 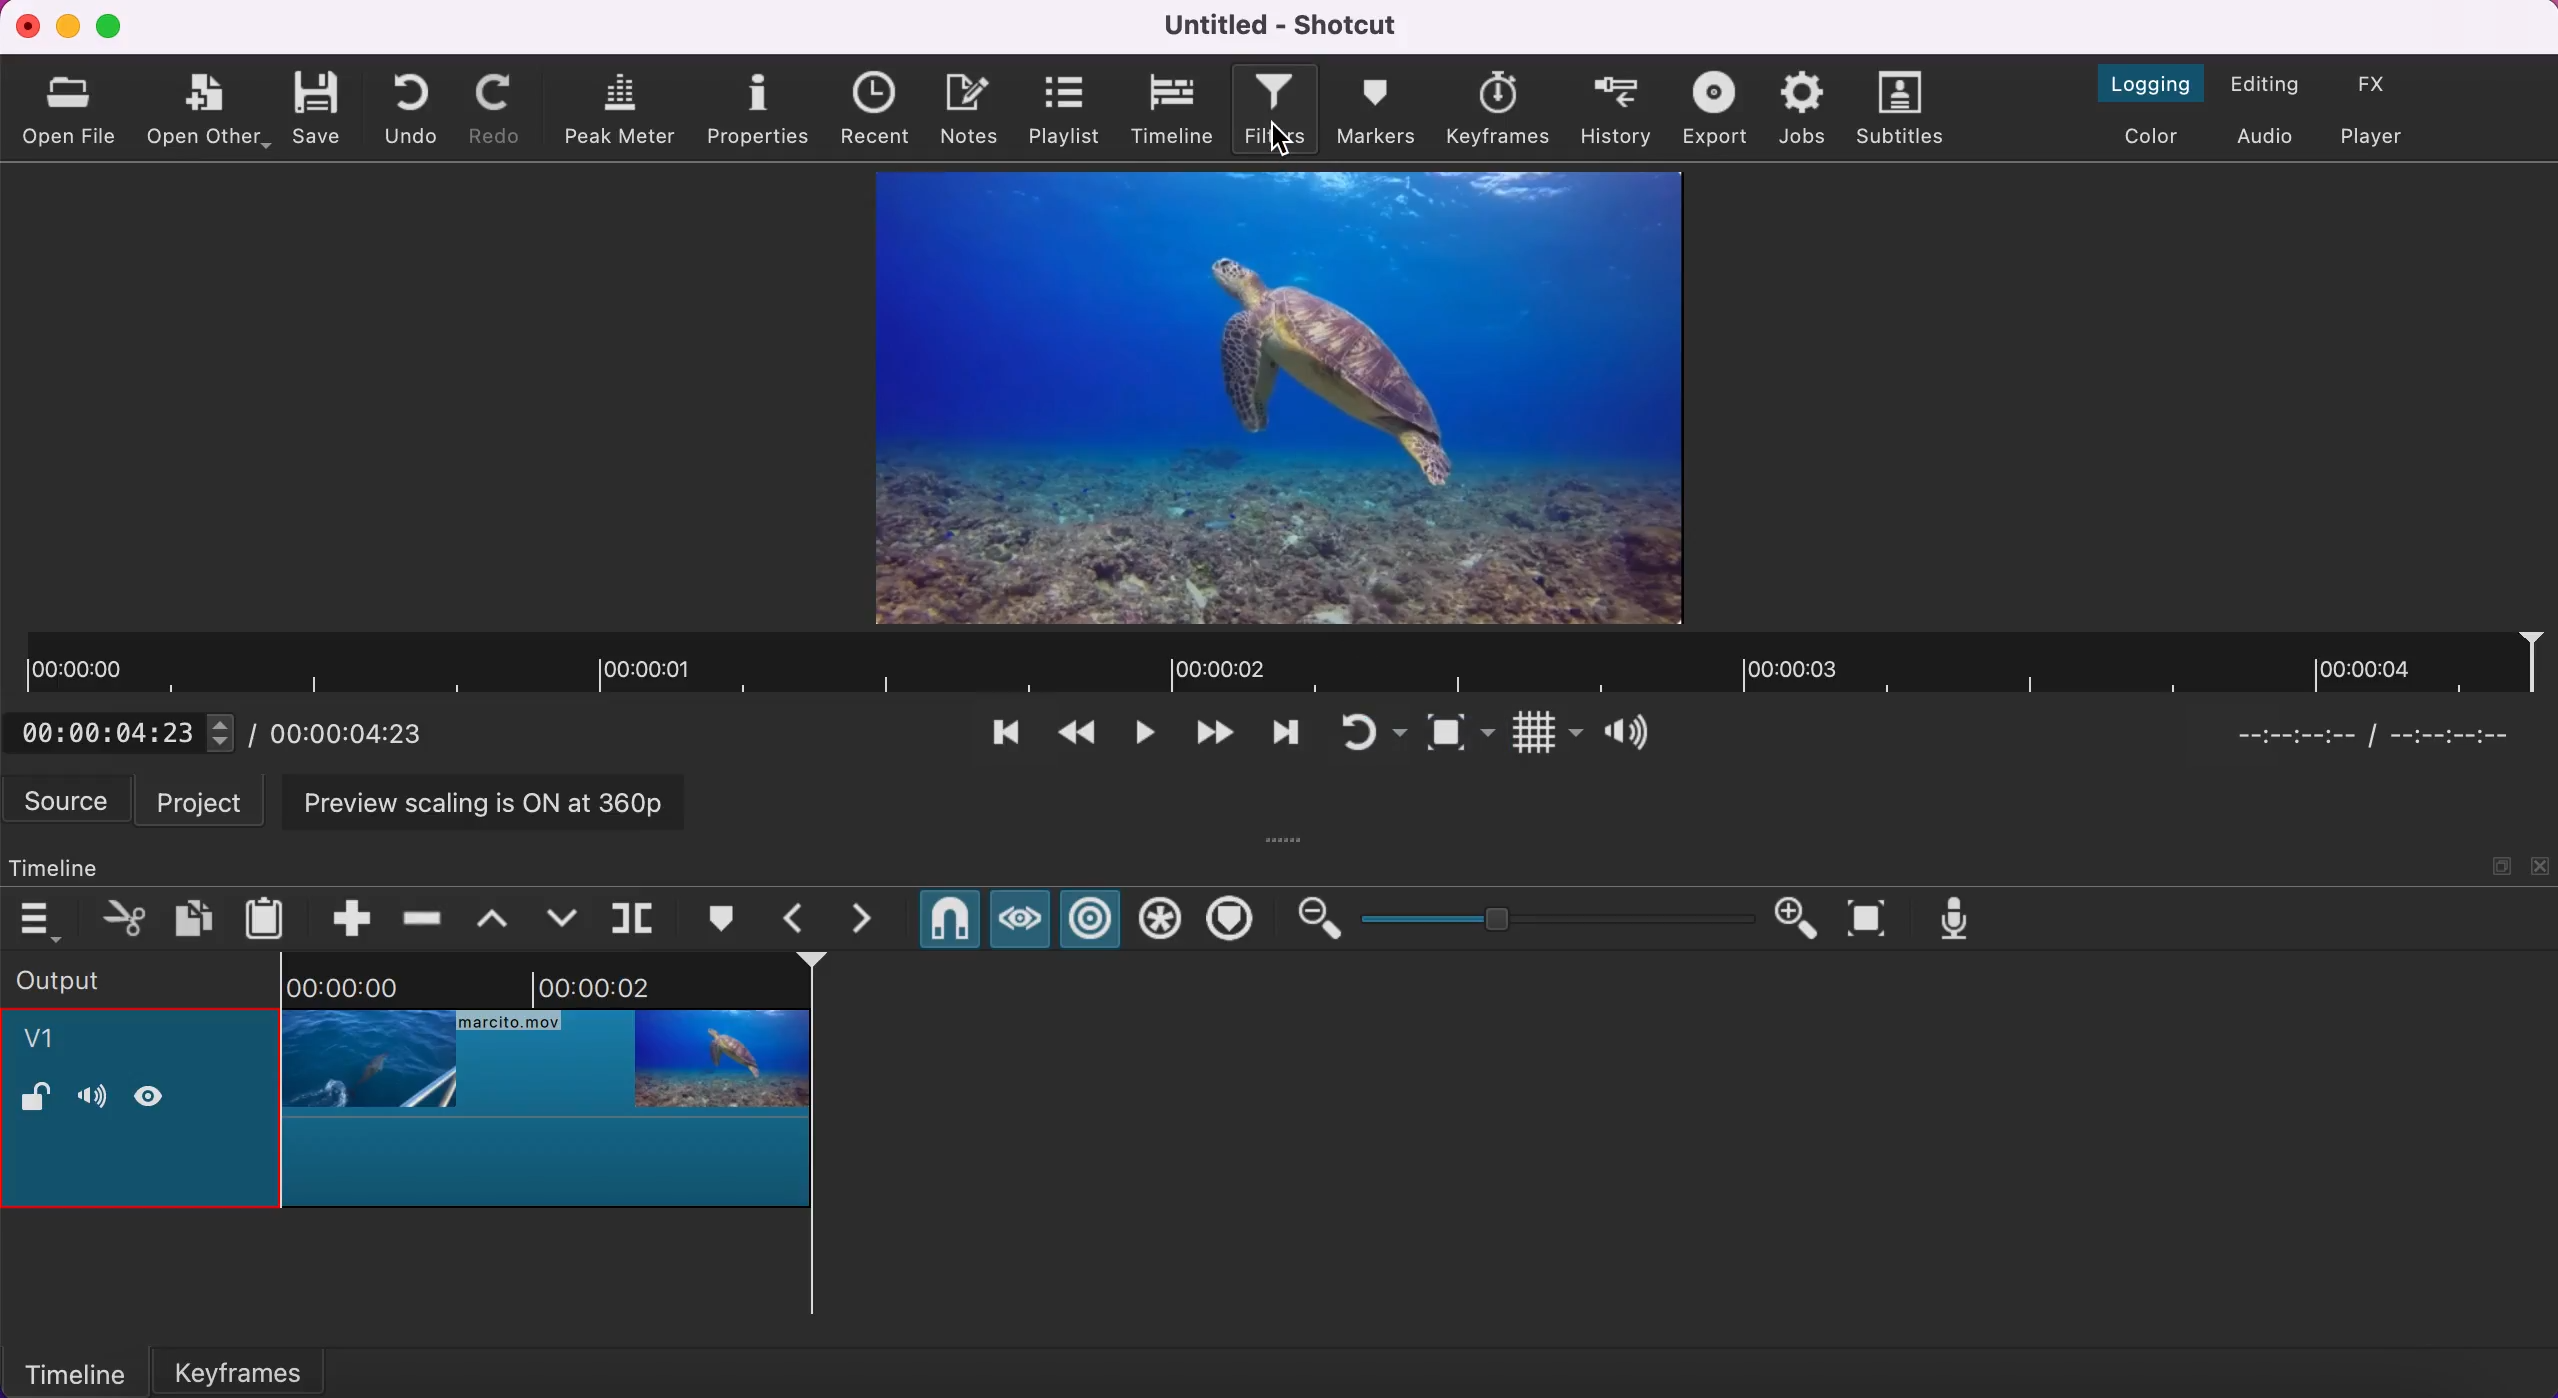 What do you see at coordinates (545, 1094) in the screenshot?
I see `cropped clip` at bounding box center [545, 1094].